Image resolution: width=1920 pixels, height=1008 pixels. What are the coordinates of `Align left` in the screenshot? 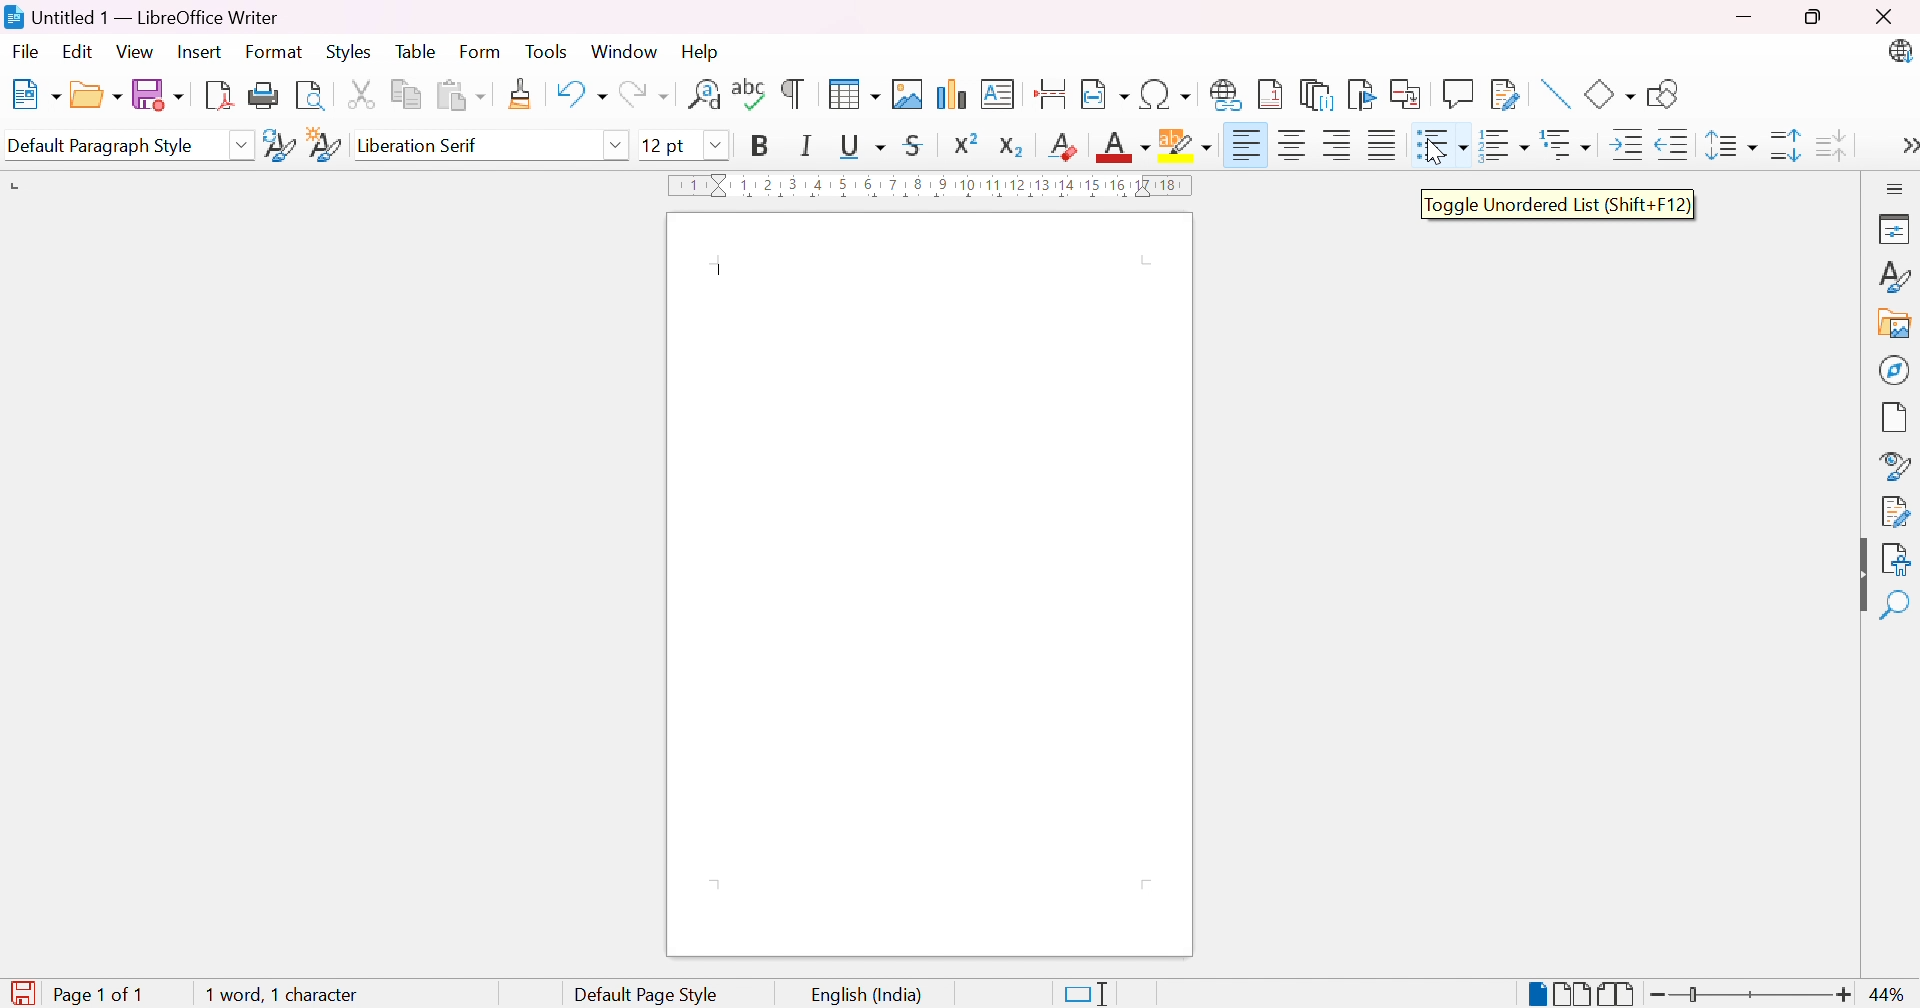 It's located at (1338, 145).